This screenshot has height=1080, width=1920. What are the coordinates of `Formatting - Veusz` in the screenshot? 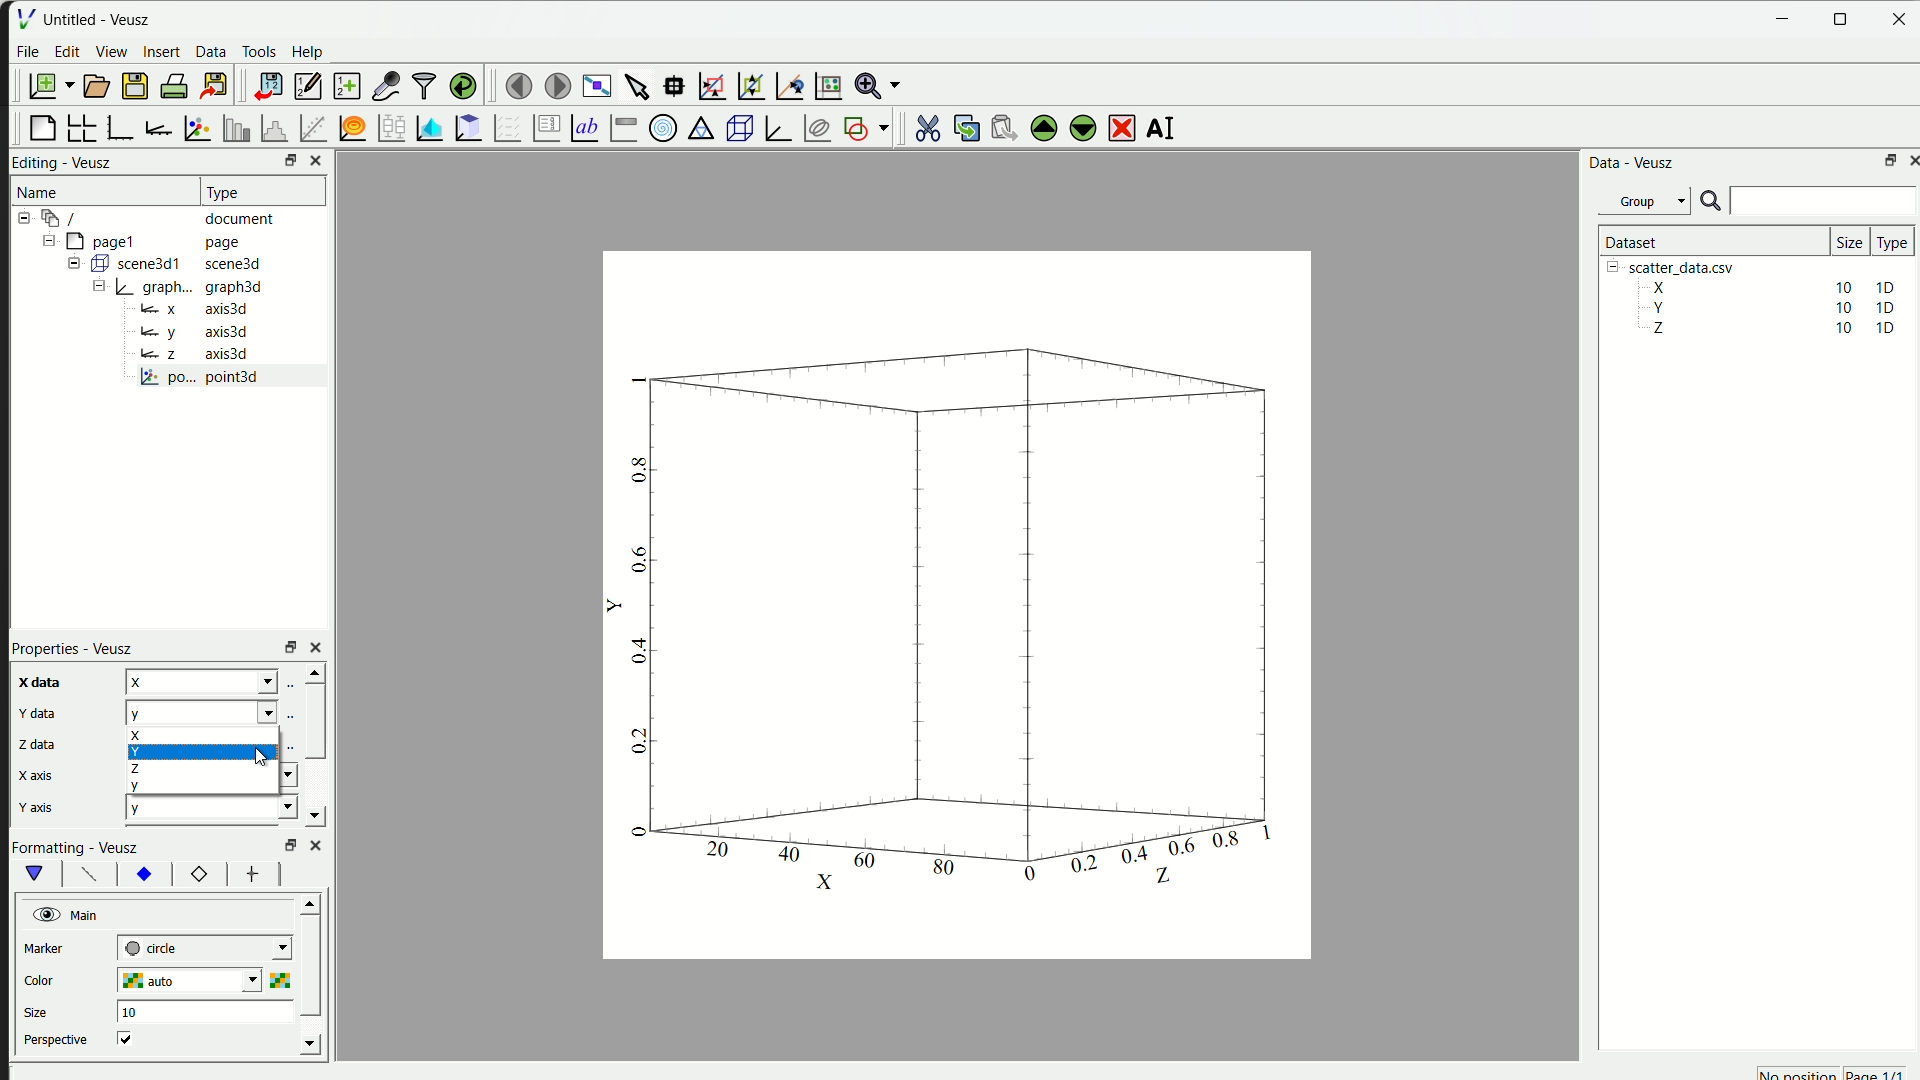 It's located at (85, 847).